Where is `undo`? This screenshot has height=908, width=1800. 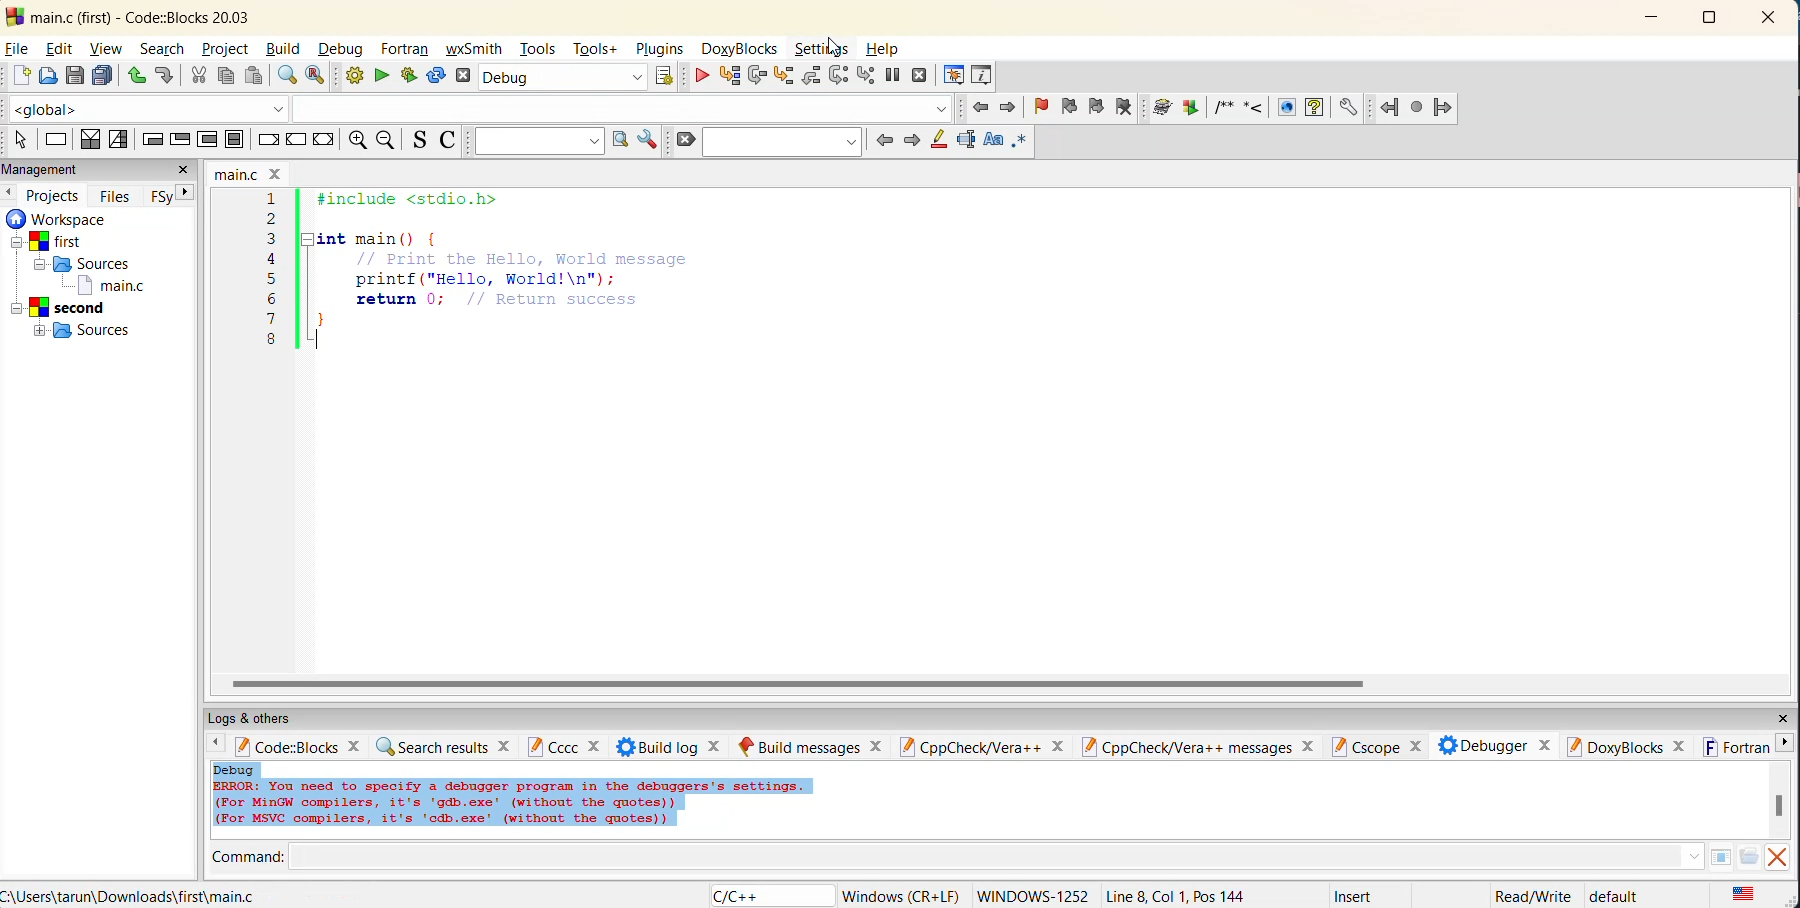
undo is located at coordinates (138, 77).